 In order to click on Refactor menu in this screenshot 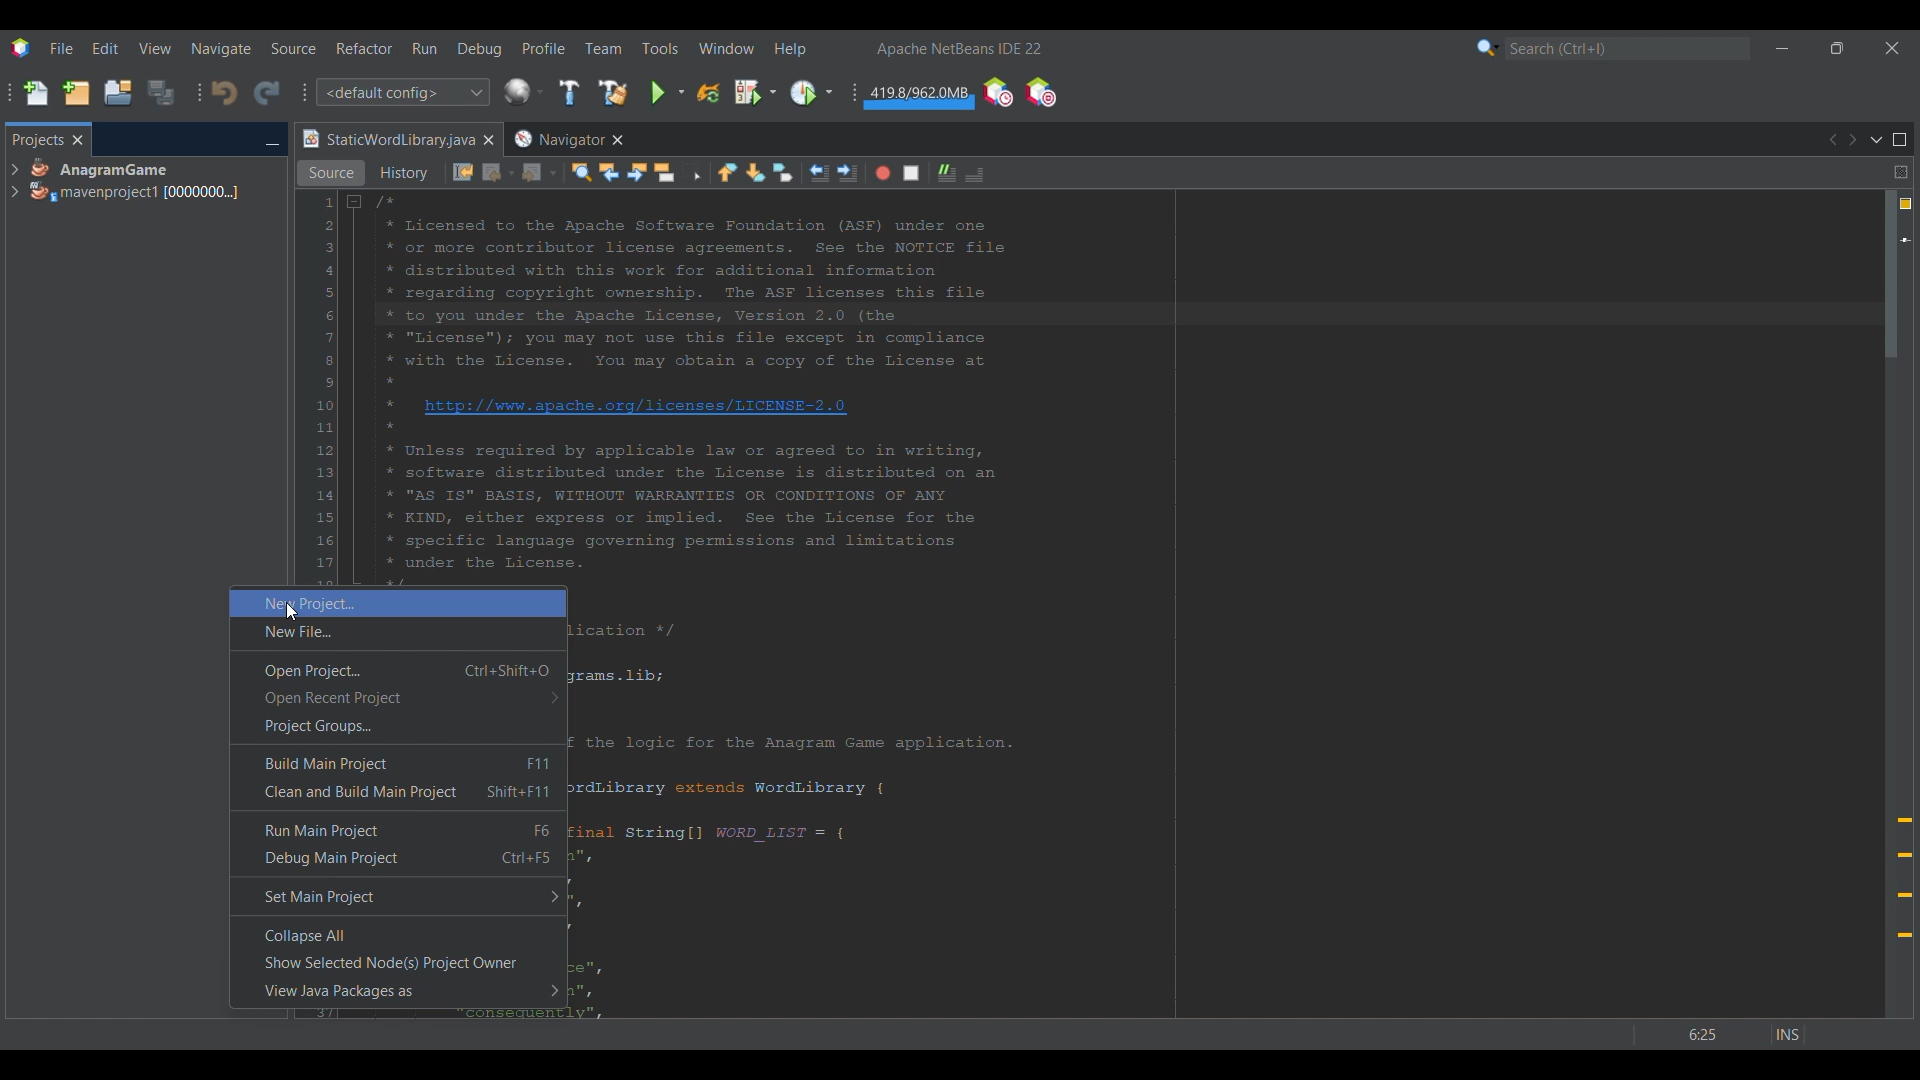, I will do `click(364, 48)`.